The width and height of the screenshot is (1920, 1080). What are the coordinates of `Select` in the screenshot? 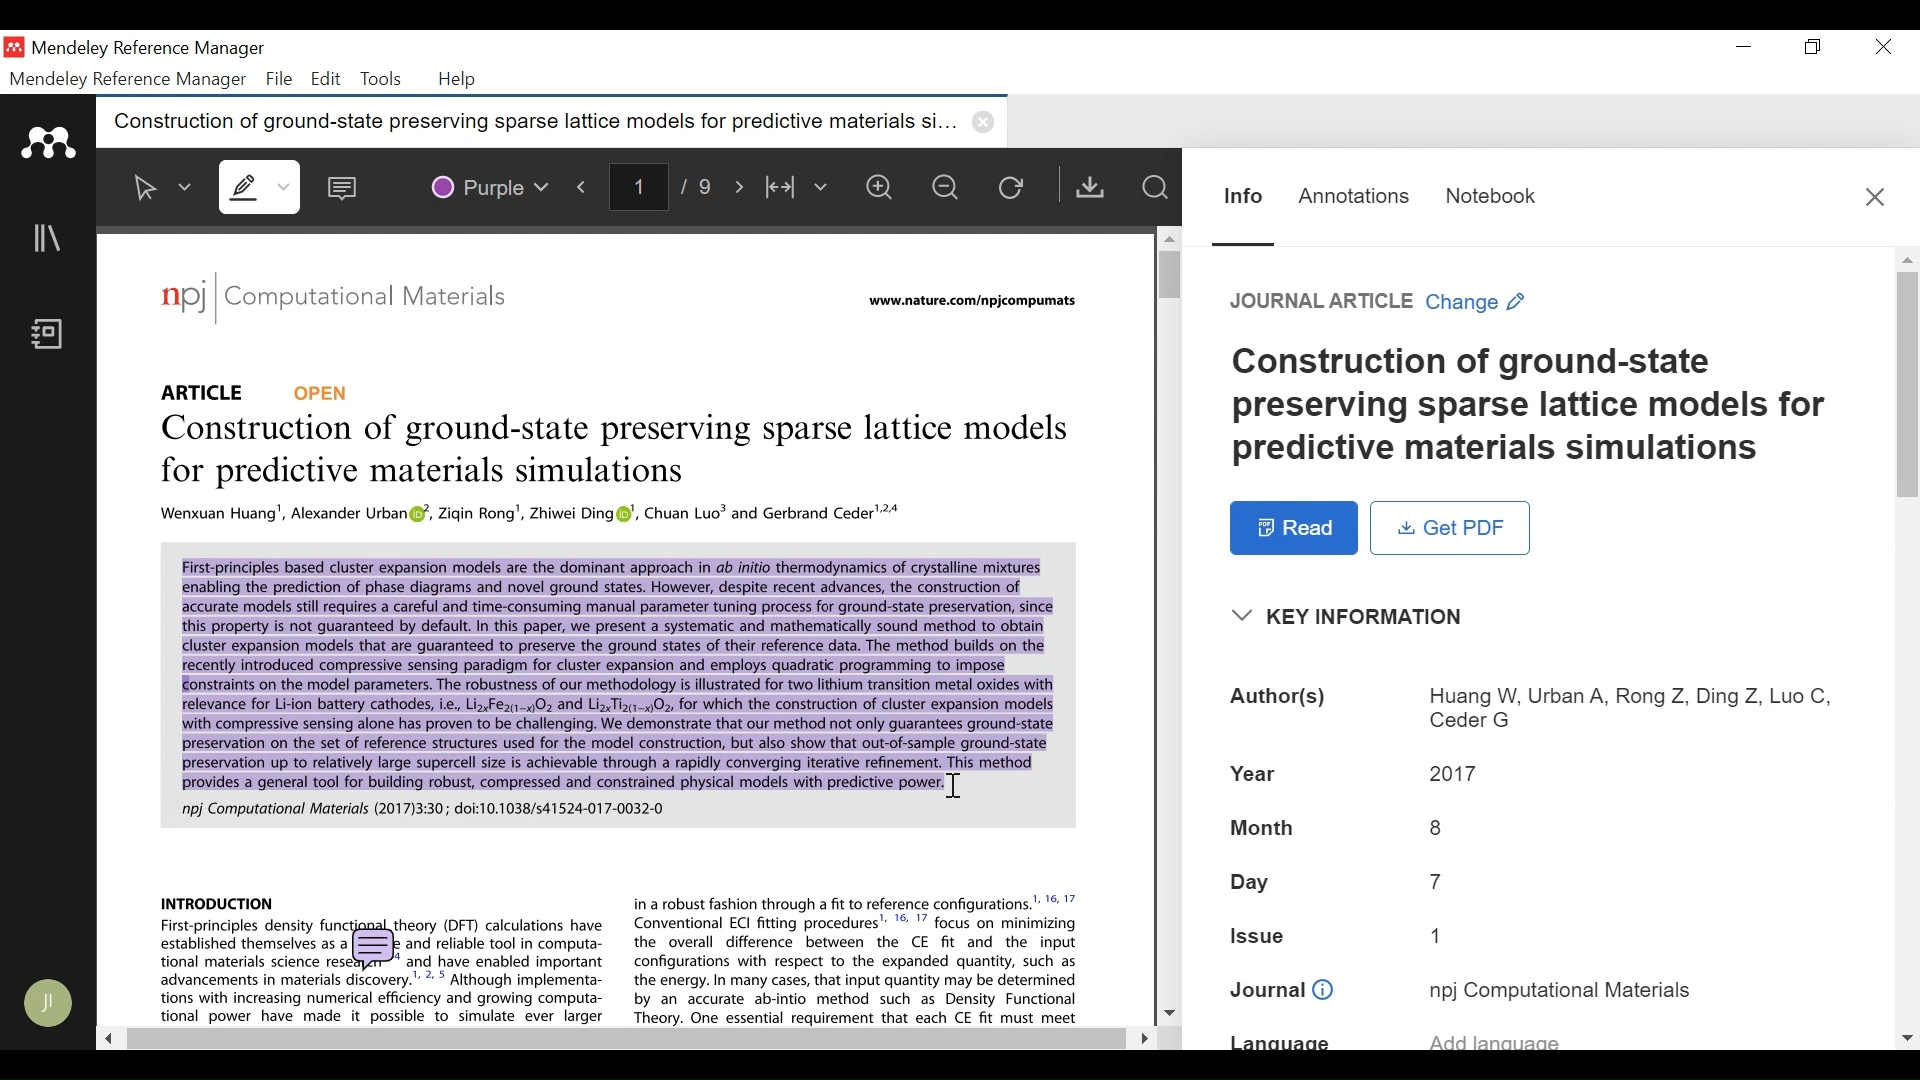 It's located at (163, 187).